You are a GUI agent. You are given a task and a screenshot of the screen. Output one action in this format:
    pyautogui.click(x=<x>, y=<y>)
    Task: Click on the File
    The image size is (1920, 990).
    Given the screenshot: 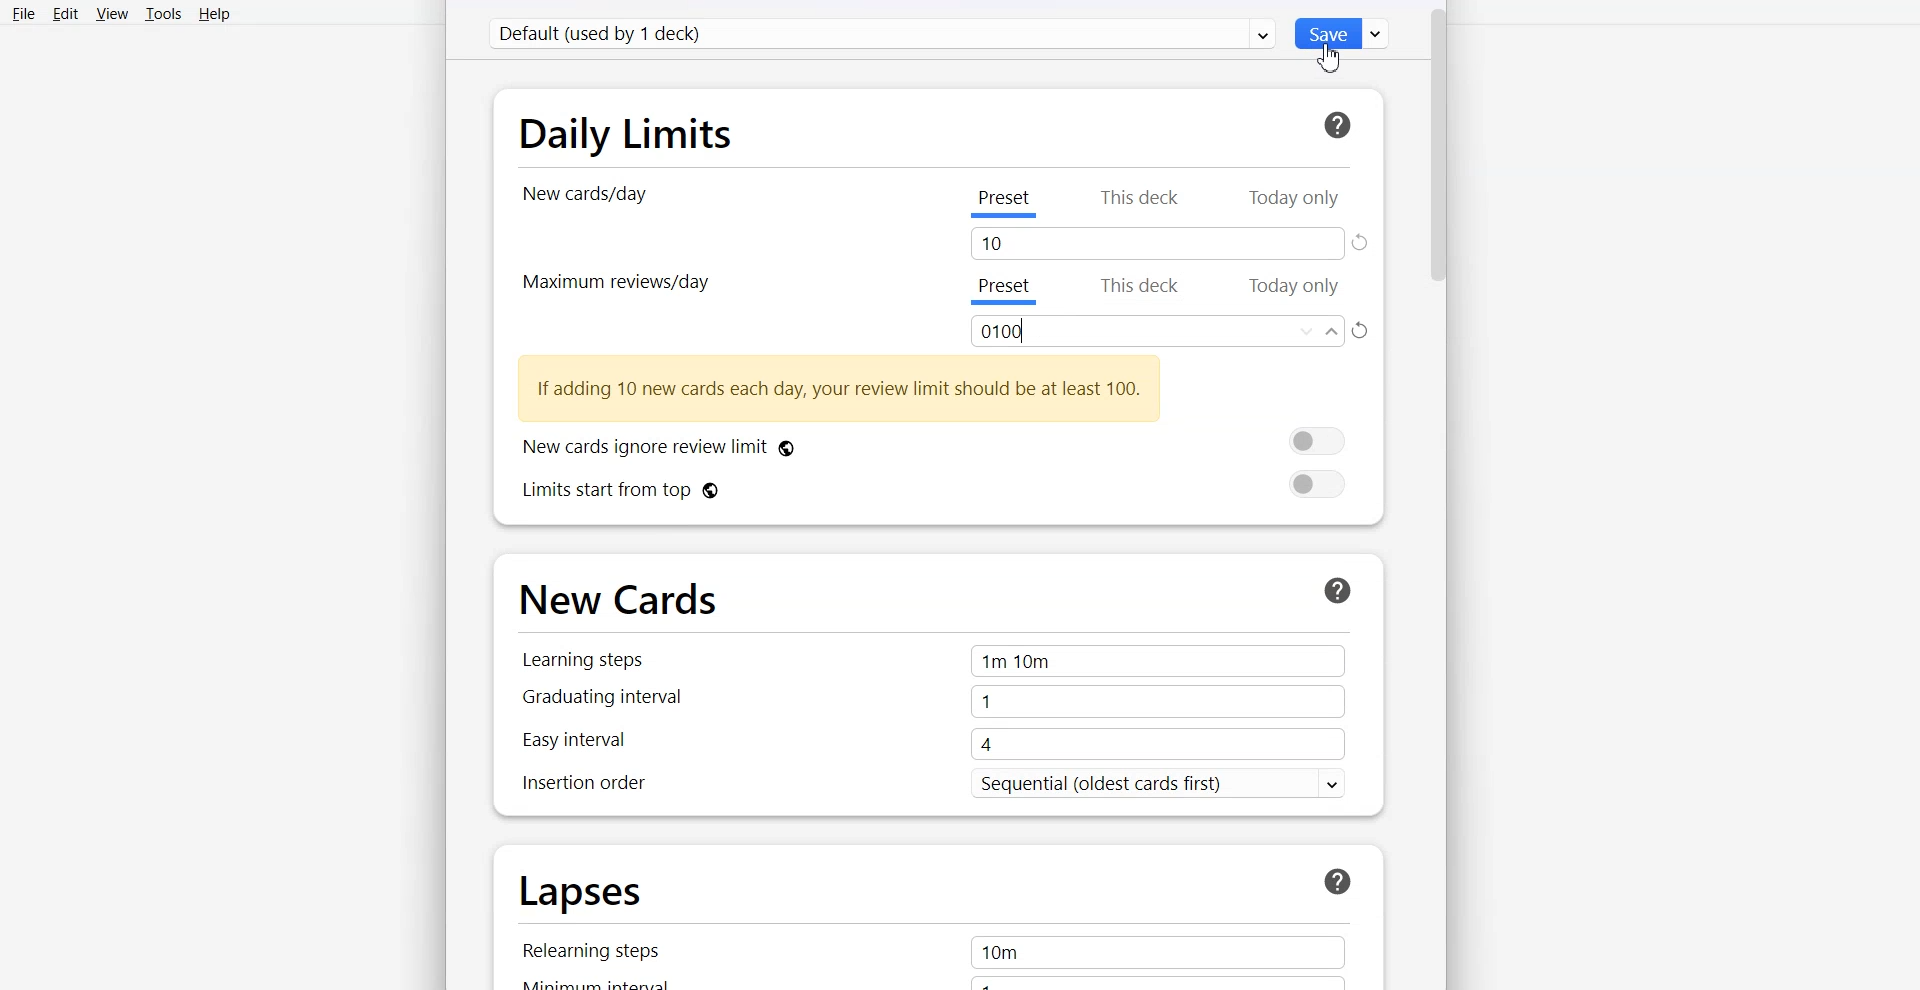 What is the action you would take?
    pyautogui.click(x=24, y=13)
    